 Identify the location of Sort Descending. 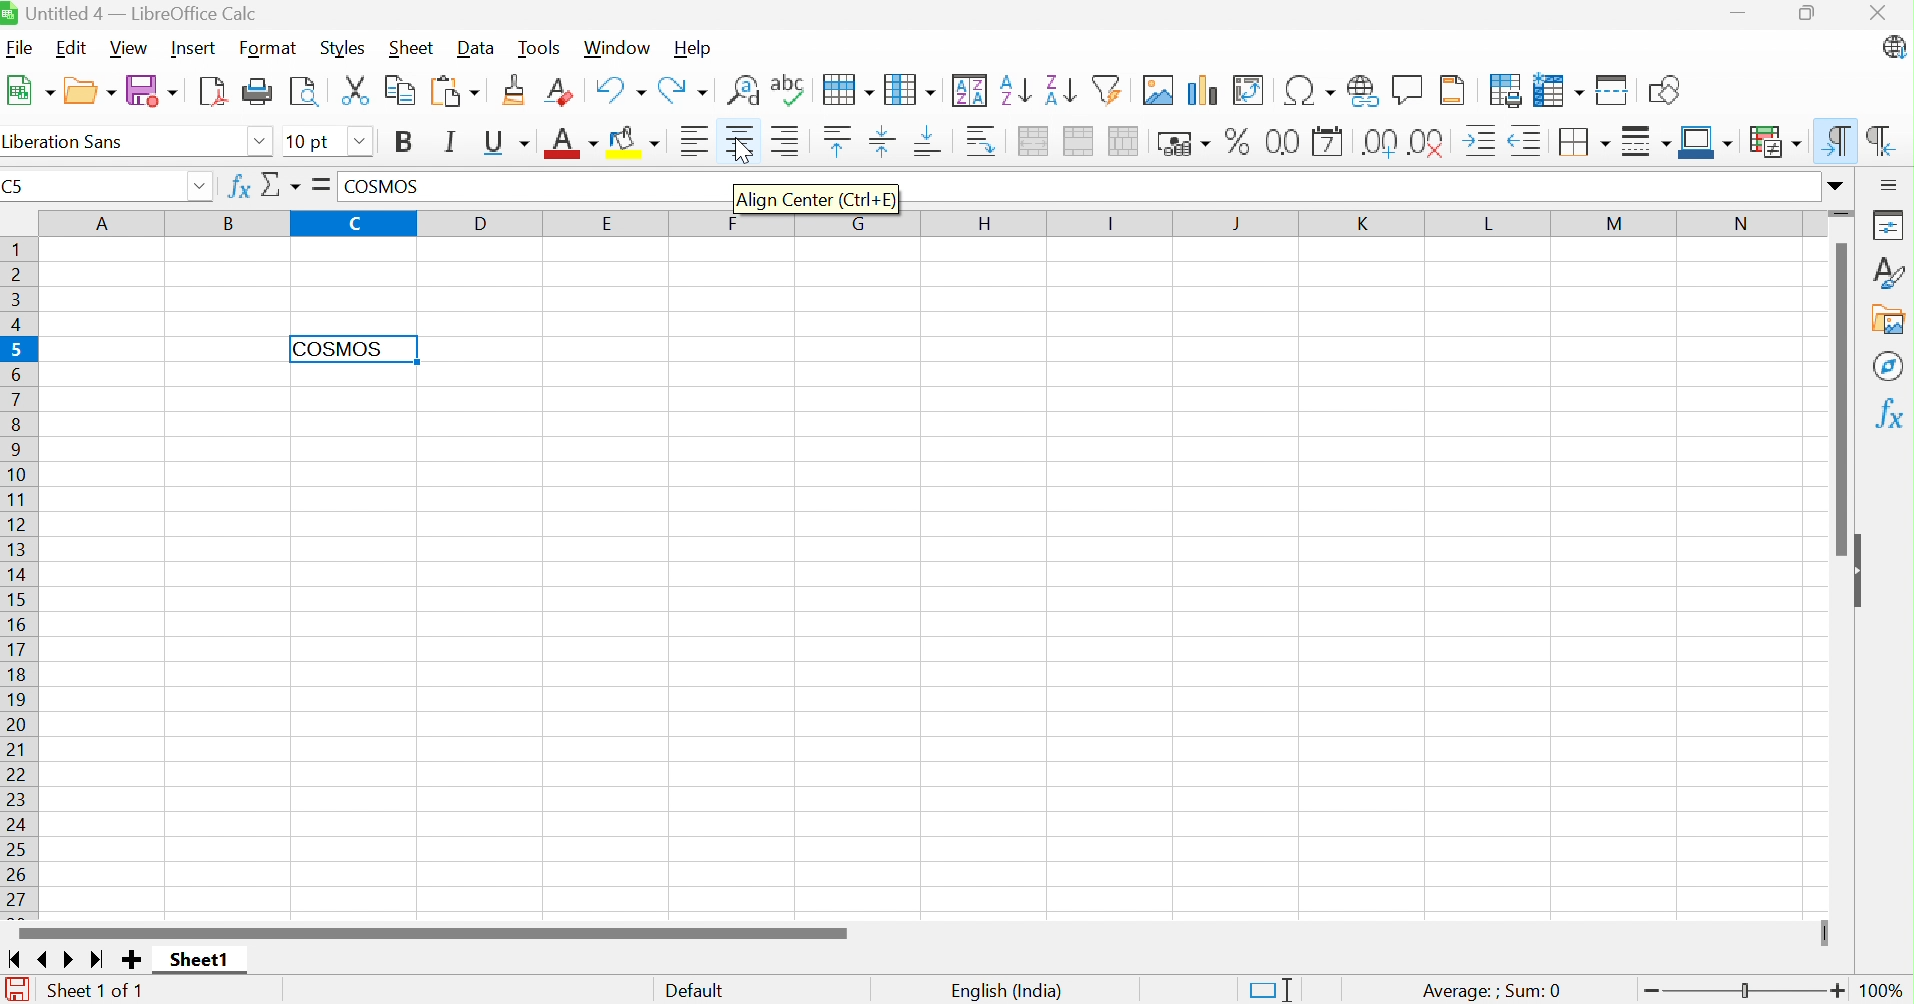
(1059, 90).